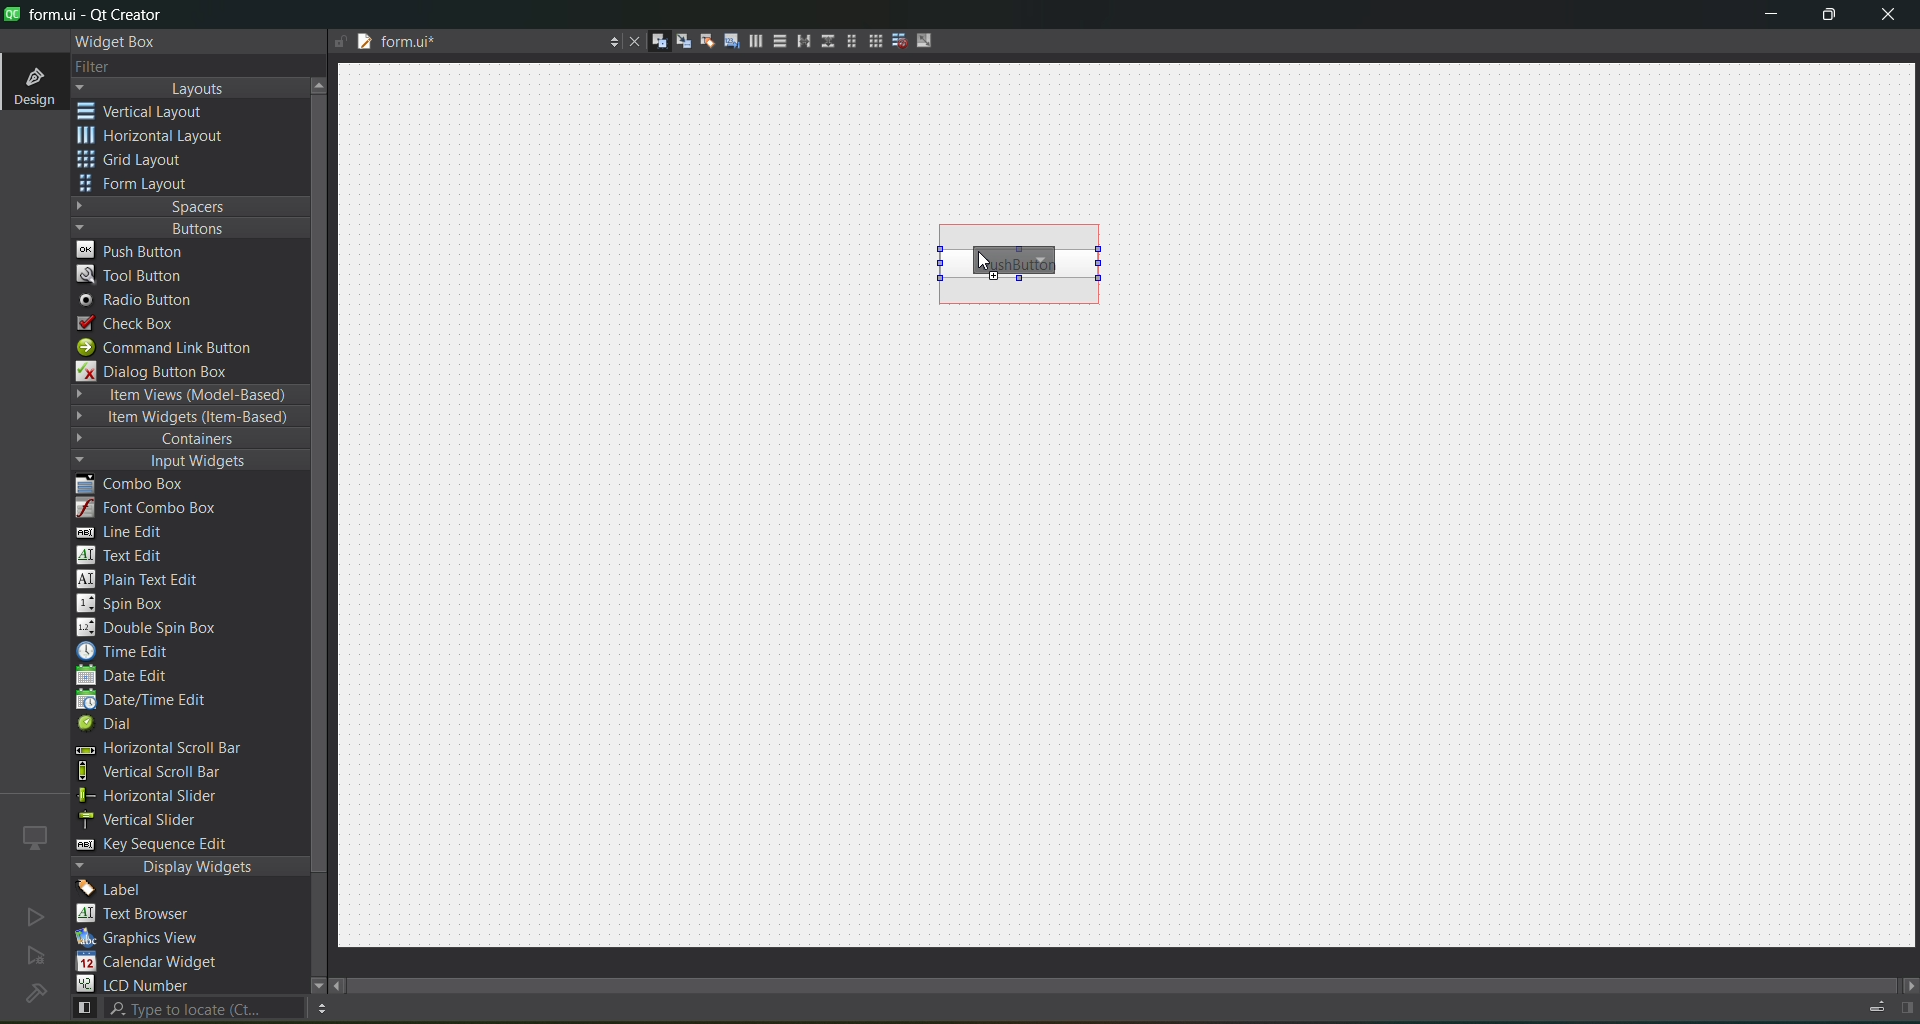 The image size is (1920, 1024). What do you see at coordinates (340, 43) in the screenshot?
I see `file is writable` at bounding box center [340, 43].